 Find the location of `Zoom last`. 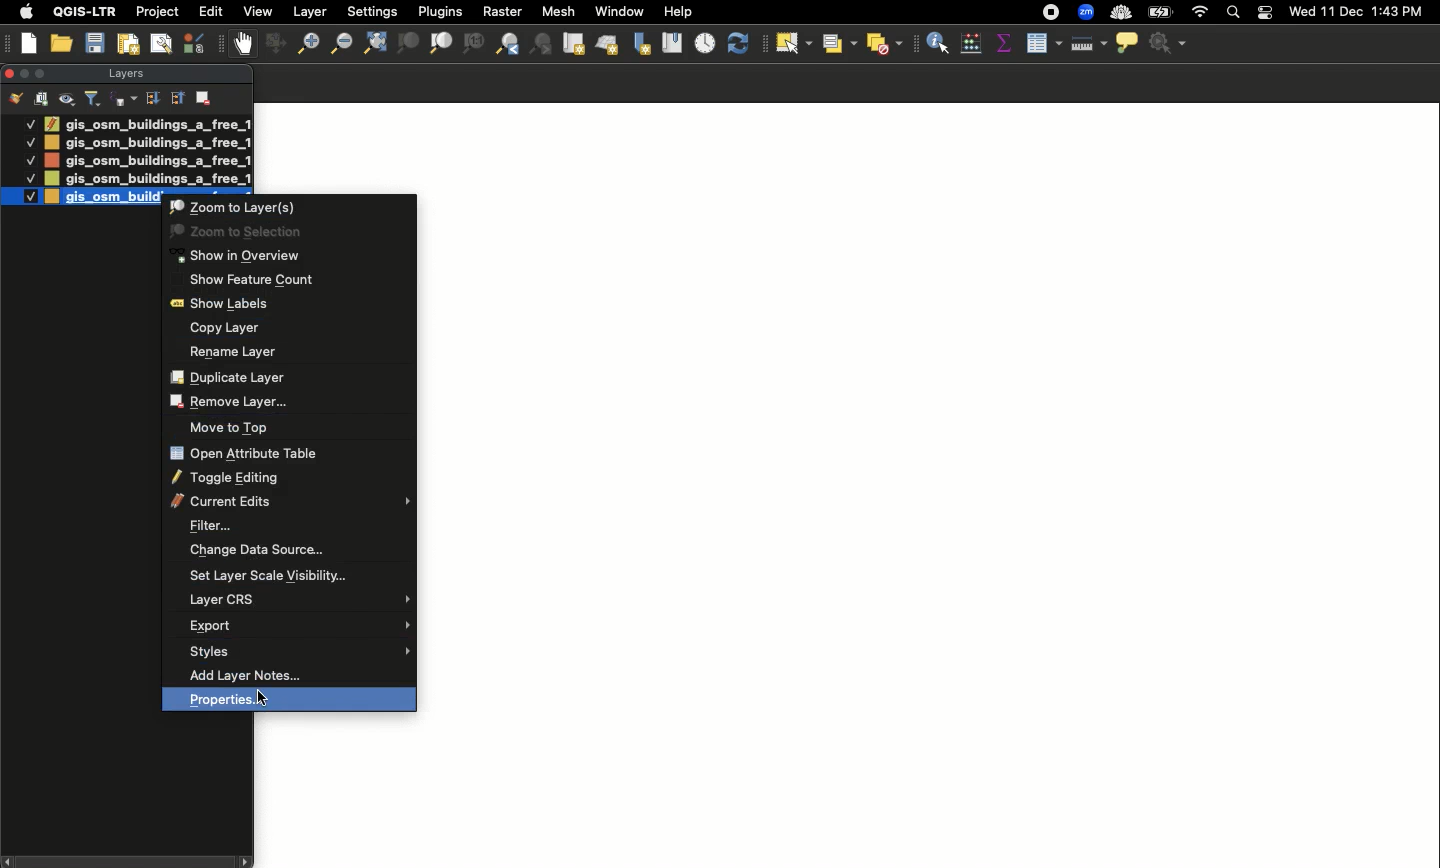

Zoom last is located at coordinates (507, 44).